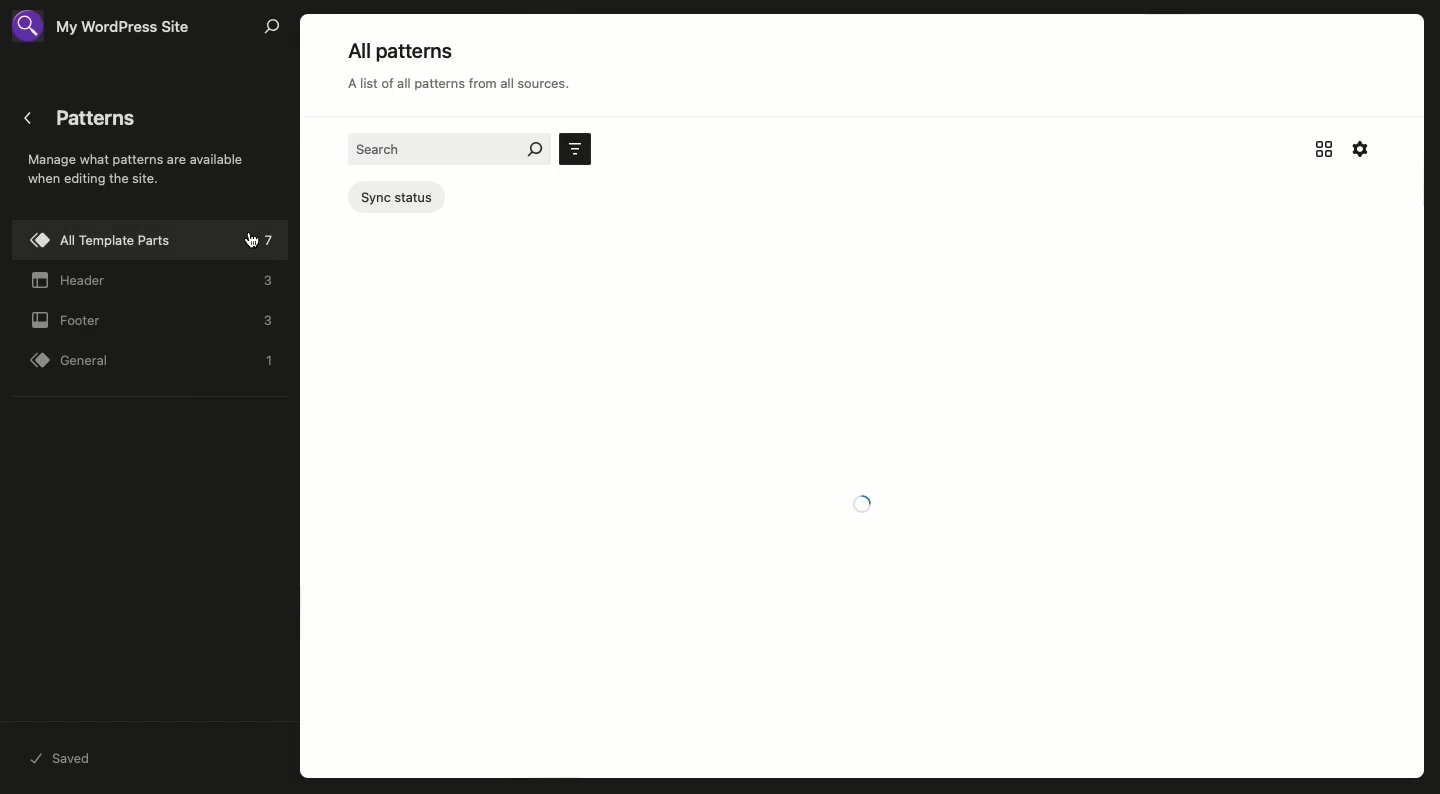 The width and height of the screenshot is (1440, 794). Describe the element at coordinates (152, 240) in the screenshot. I see `All template parts` at that location.